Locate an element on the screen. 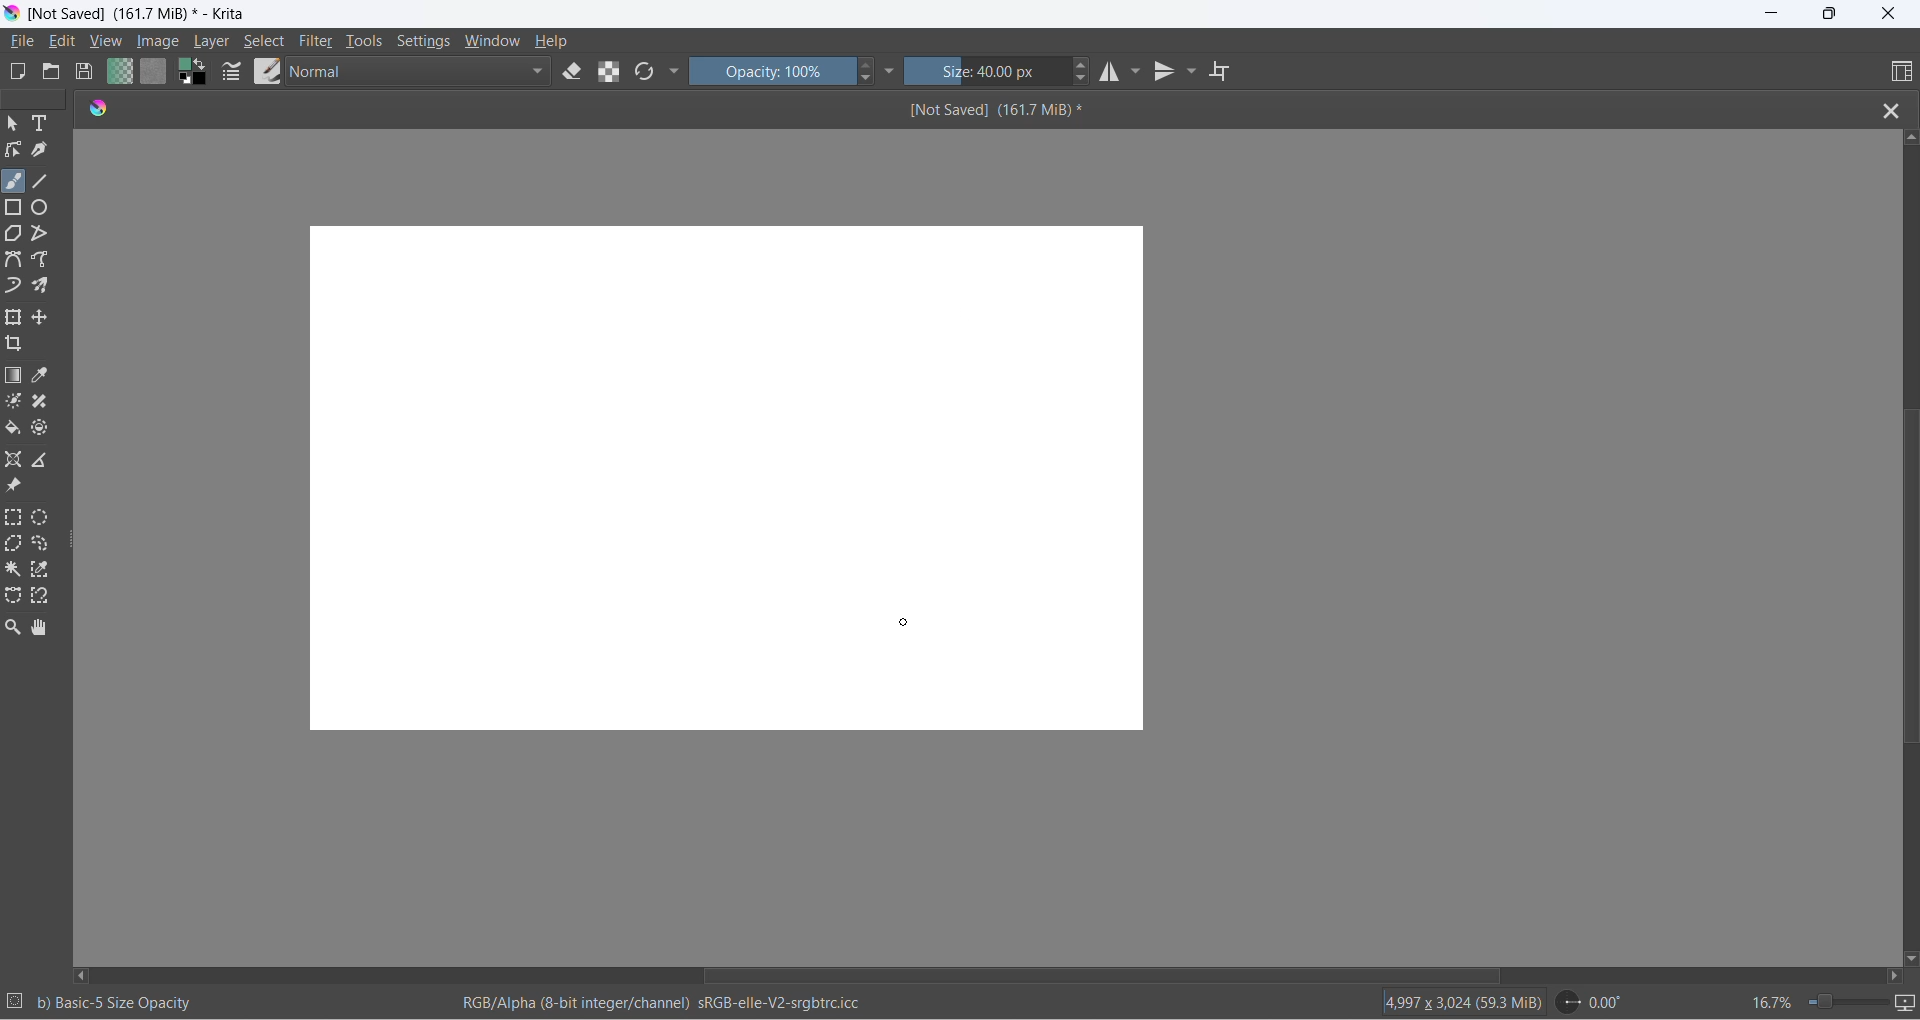 Image resolution: width=1920 pixels, height=1020 pixels. vertical mirror setting dropdown button is located at coordinates (1193, 74).